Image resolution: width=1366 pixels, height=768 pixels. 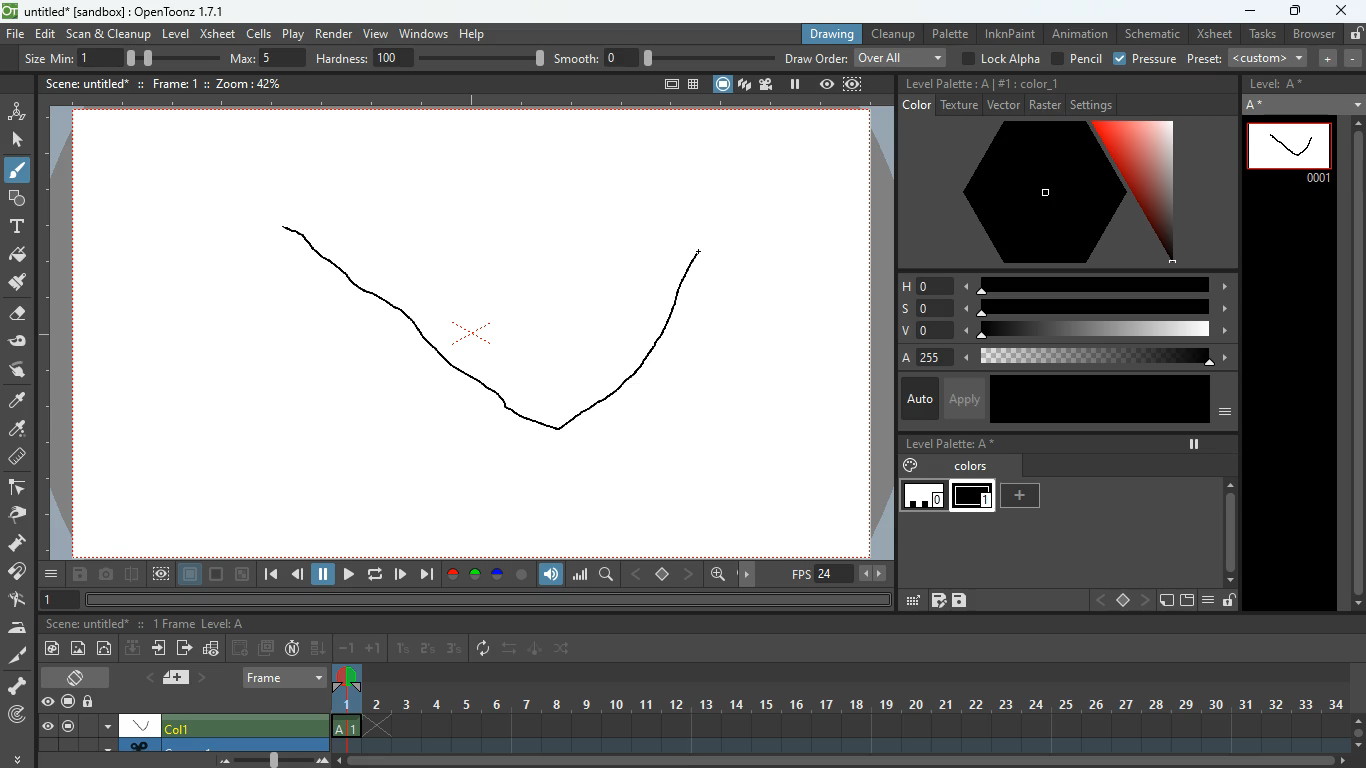 What do you see at coordinates (1261, 35) in the screenshot?
I see `tasks` at bounding box center [1261, 35].